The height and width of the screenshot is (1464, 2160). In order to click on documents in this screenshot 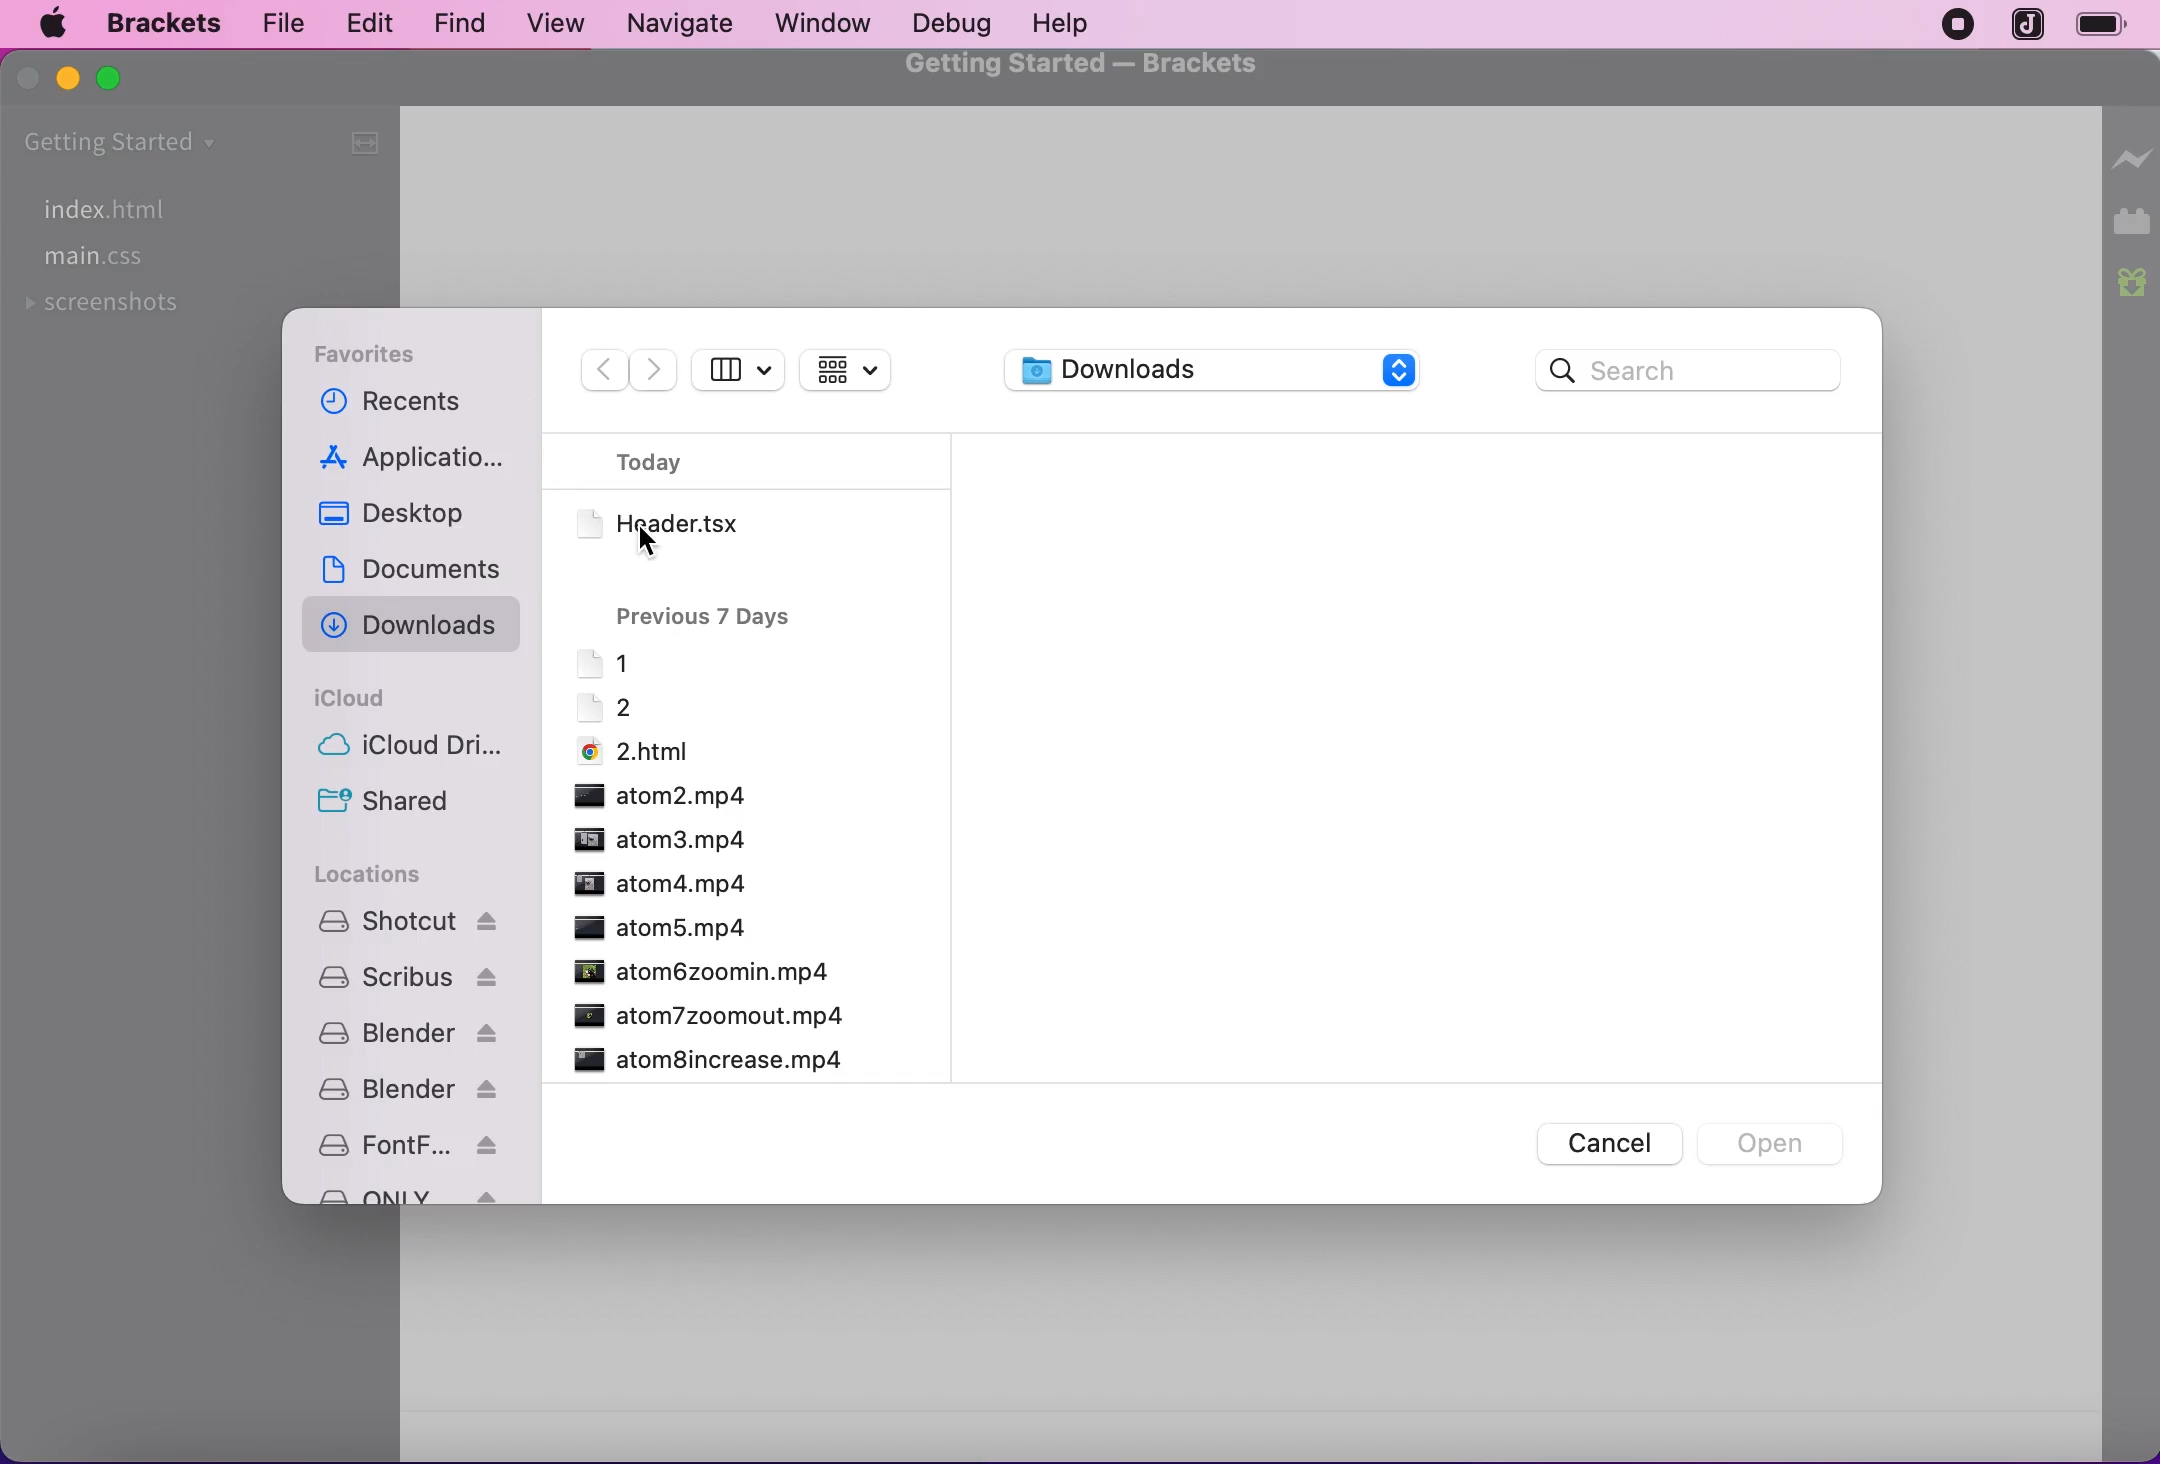, I will do `click(417, 571)`.